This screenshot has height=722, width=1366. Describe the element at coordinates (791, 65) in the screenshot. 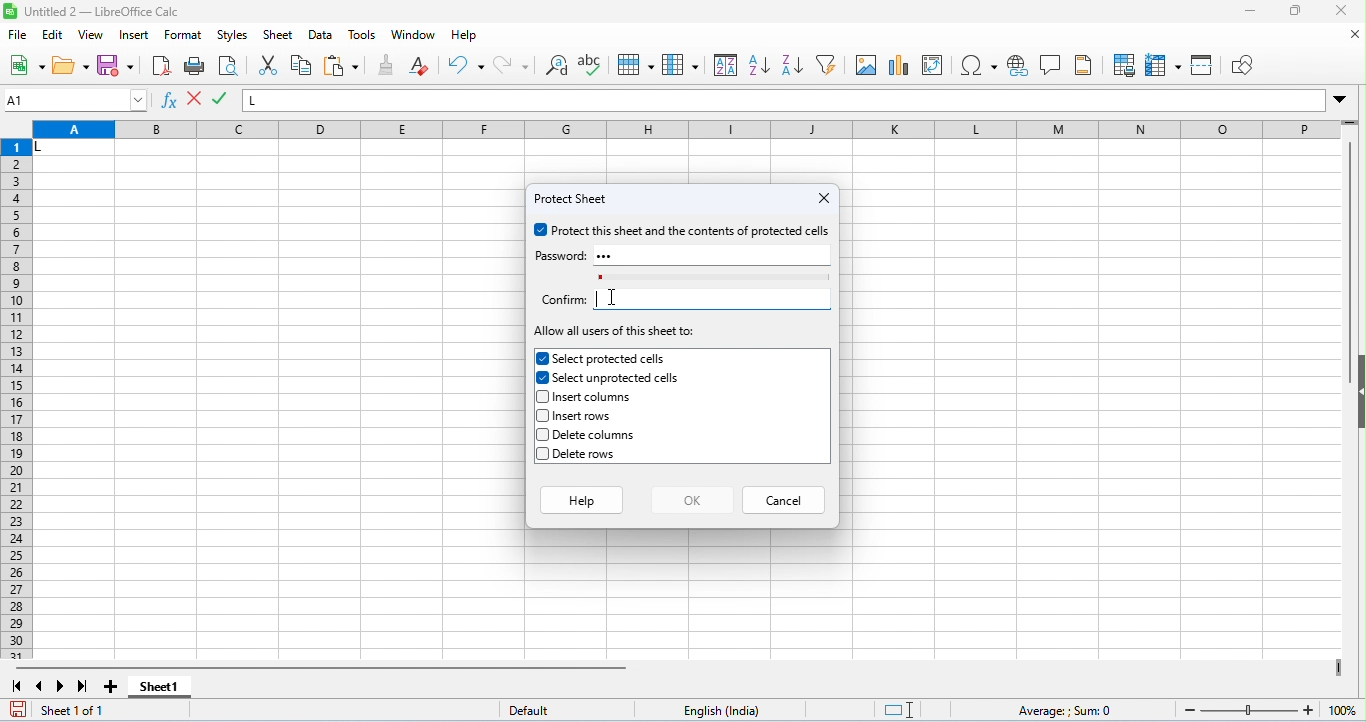

I see `sort descending` at that location.